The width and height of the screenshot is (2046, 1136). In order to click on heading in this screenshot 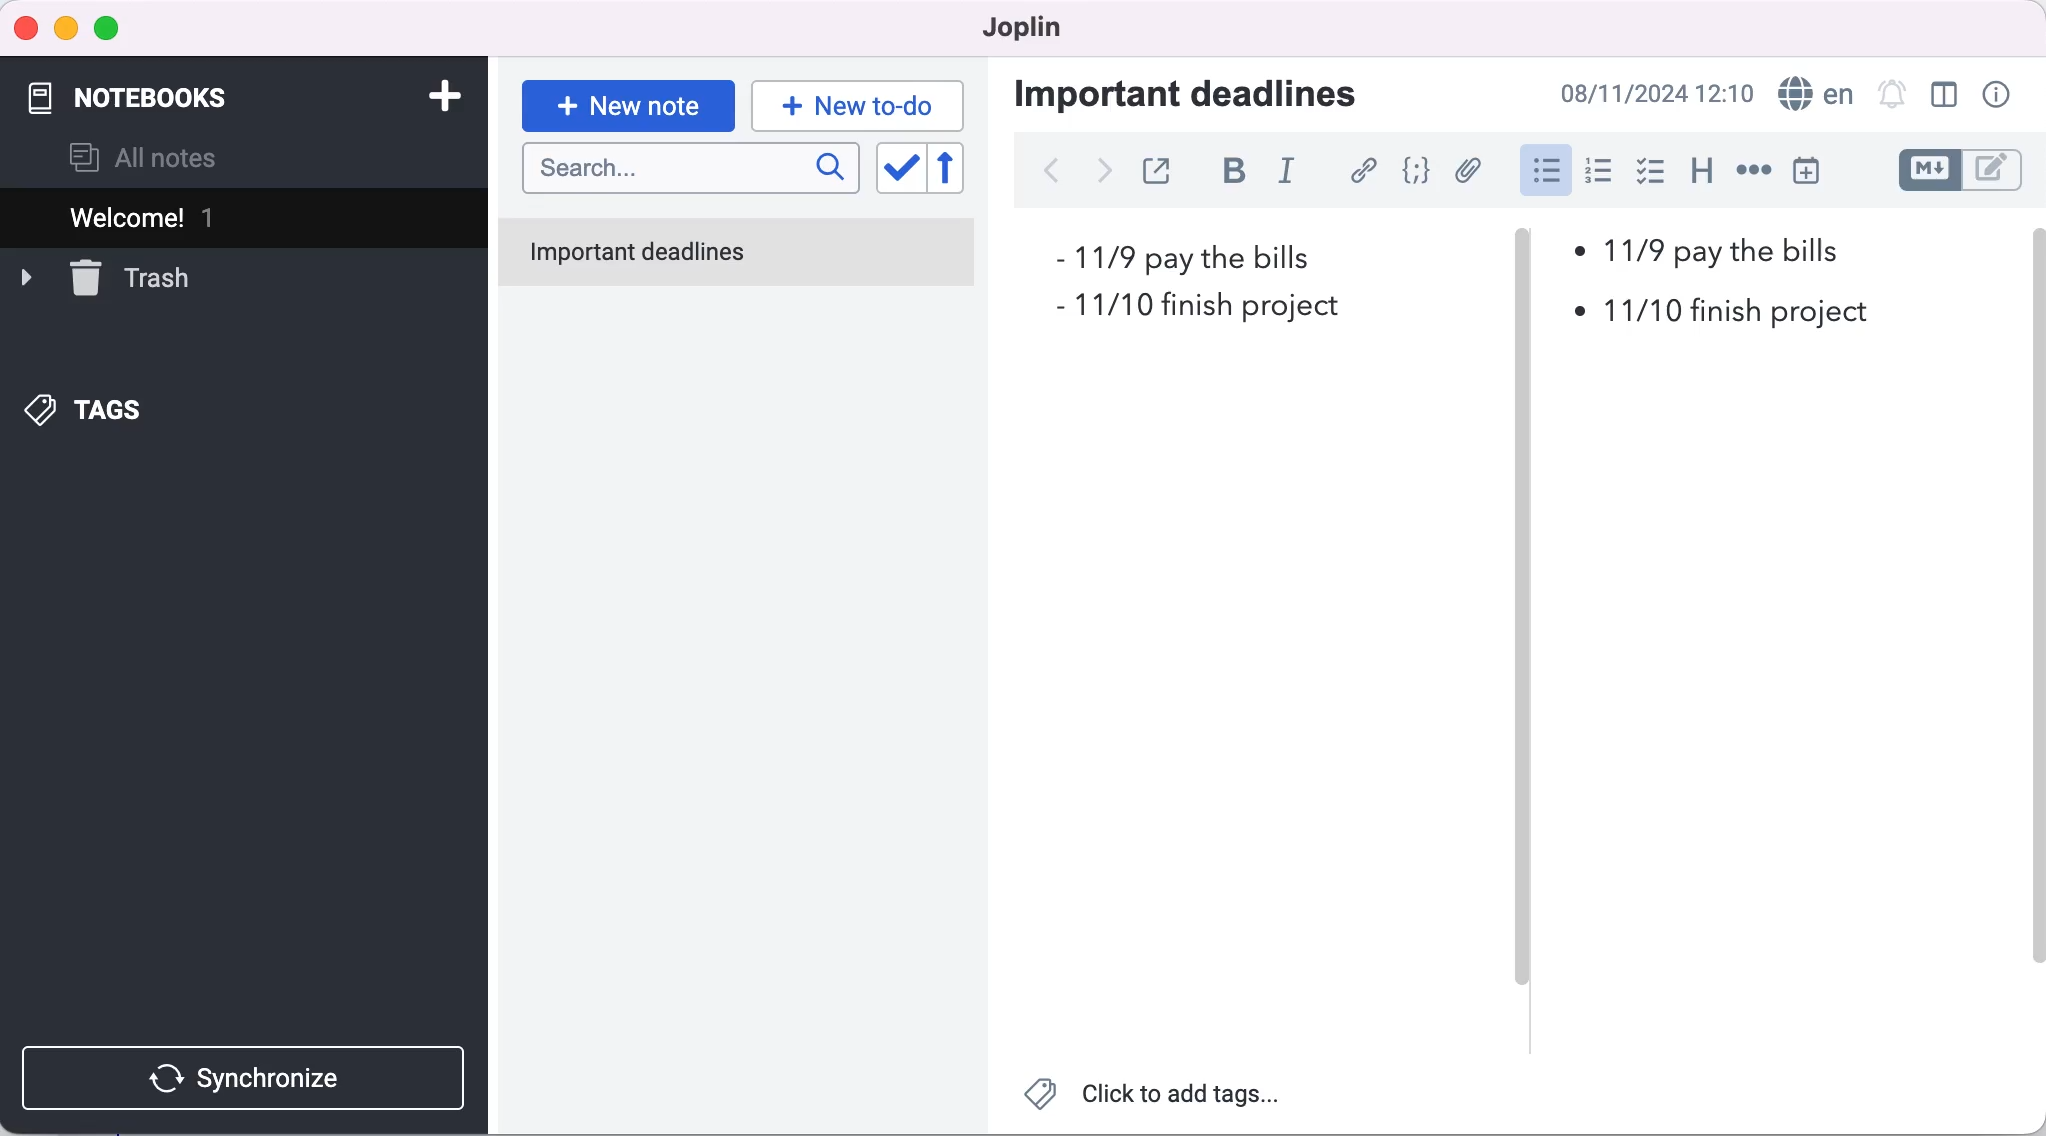, I will do `click(1701, 173)`.